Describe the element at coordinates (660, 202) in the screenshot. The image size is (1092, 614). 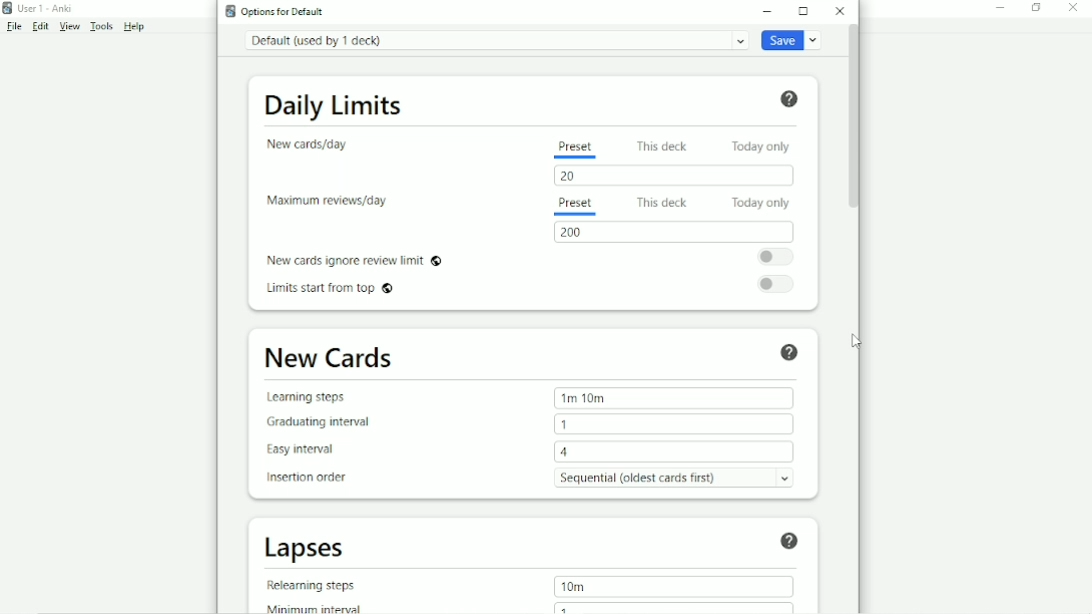
I see `This deck` at that location.